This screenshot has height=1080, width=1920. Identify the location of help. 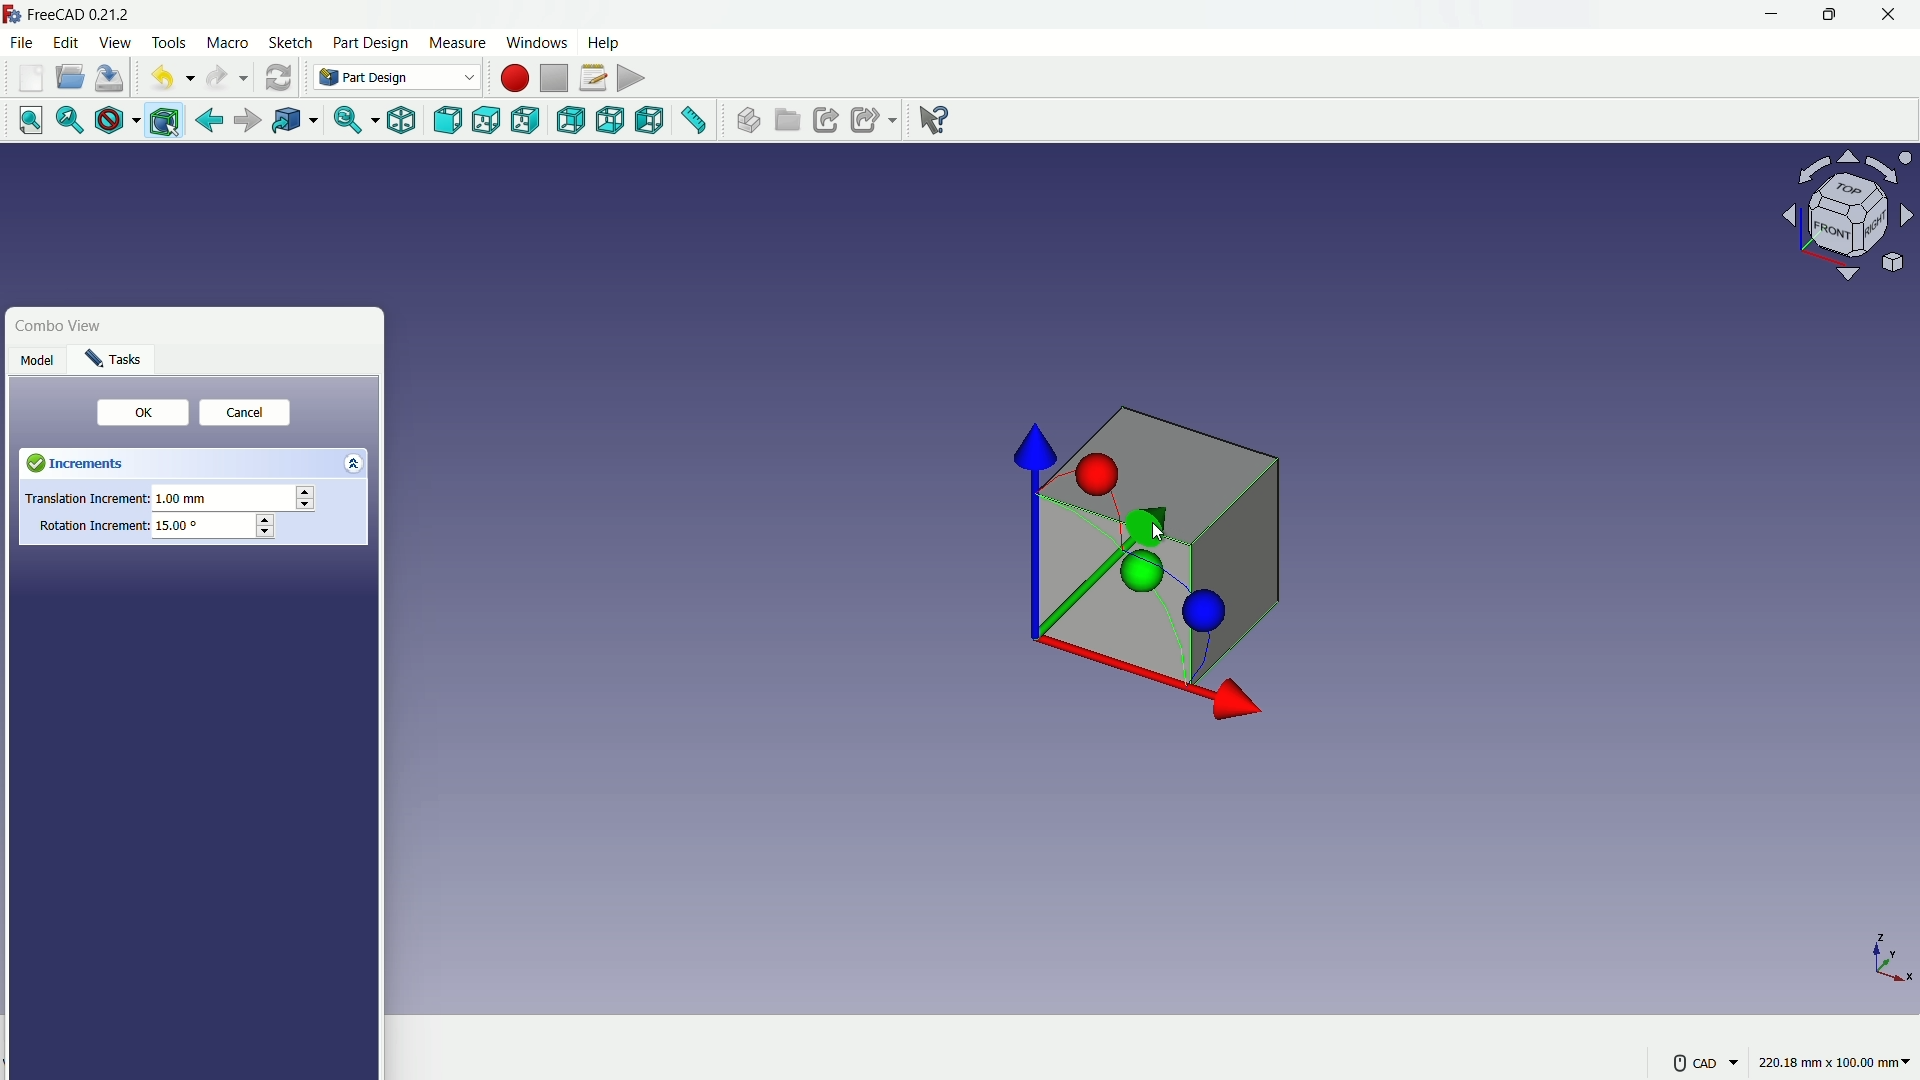
(606, 41).